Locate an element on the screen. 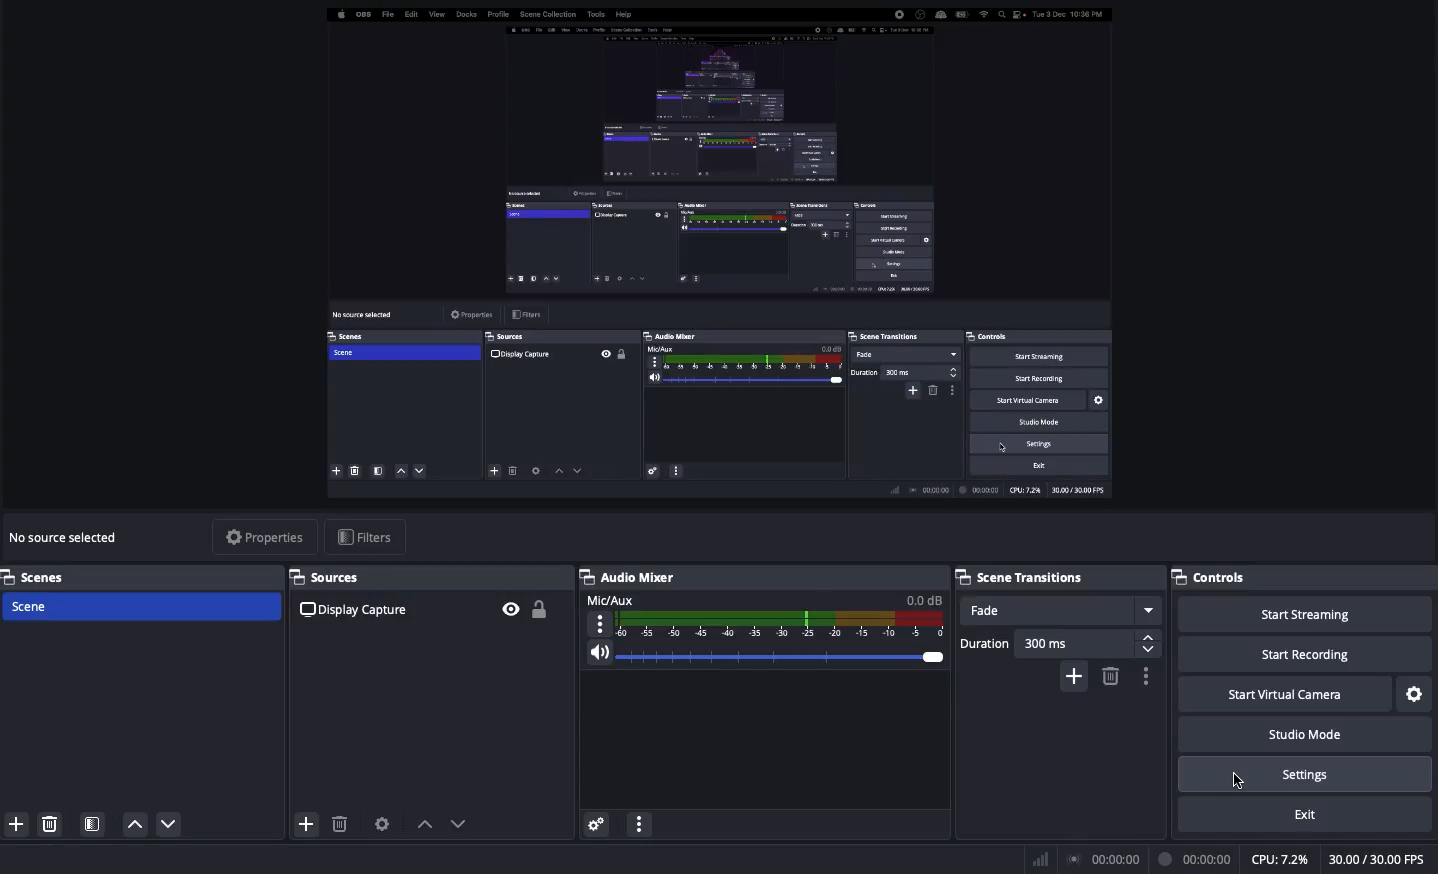 The image size is (1438, 874). Advanced audio preferences is located at coordinates (596, 823).